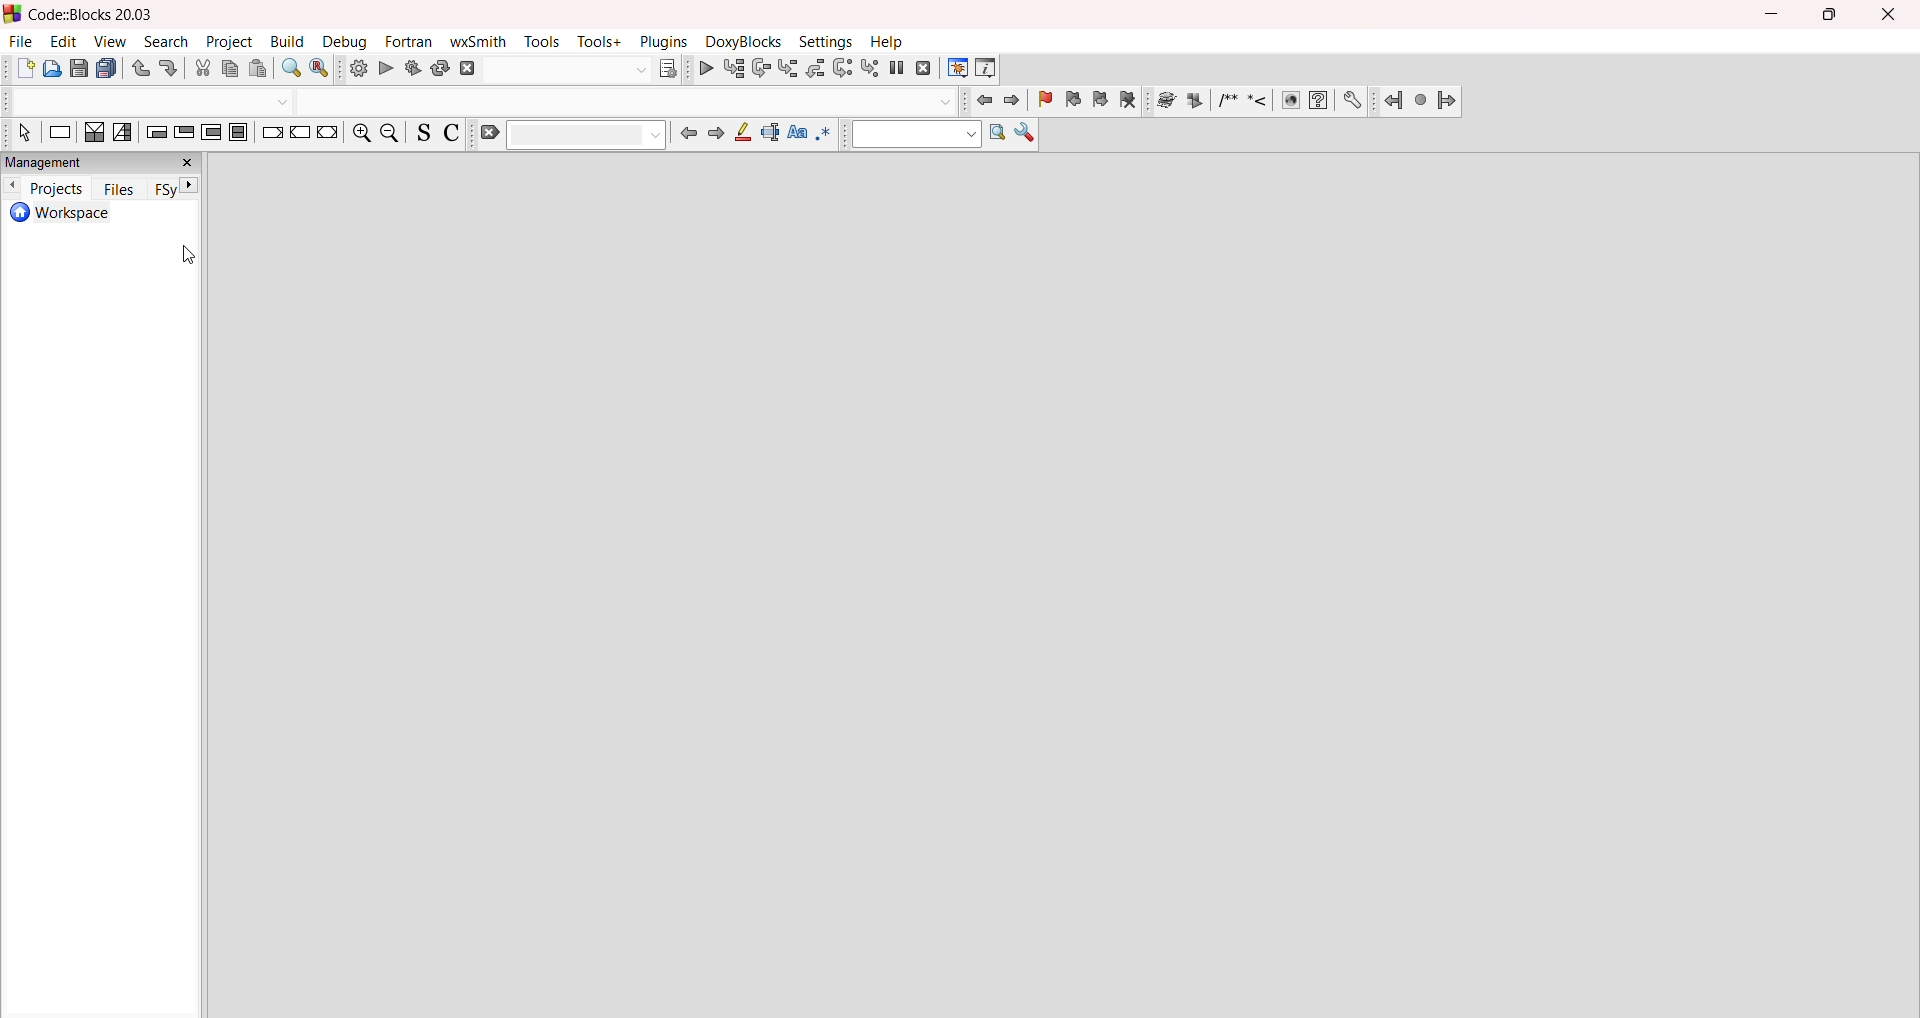  I want to click on selected text , so click(773, 135).